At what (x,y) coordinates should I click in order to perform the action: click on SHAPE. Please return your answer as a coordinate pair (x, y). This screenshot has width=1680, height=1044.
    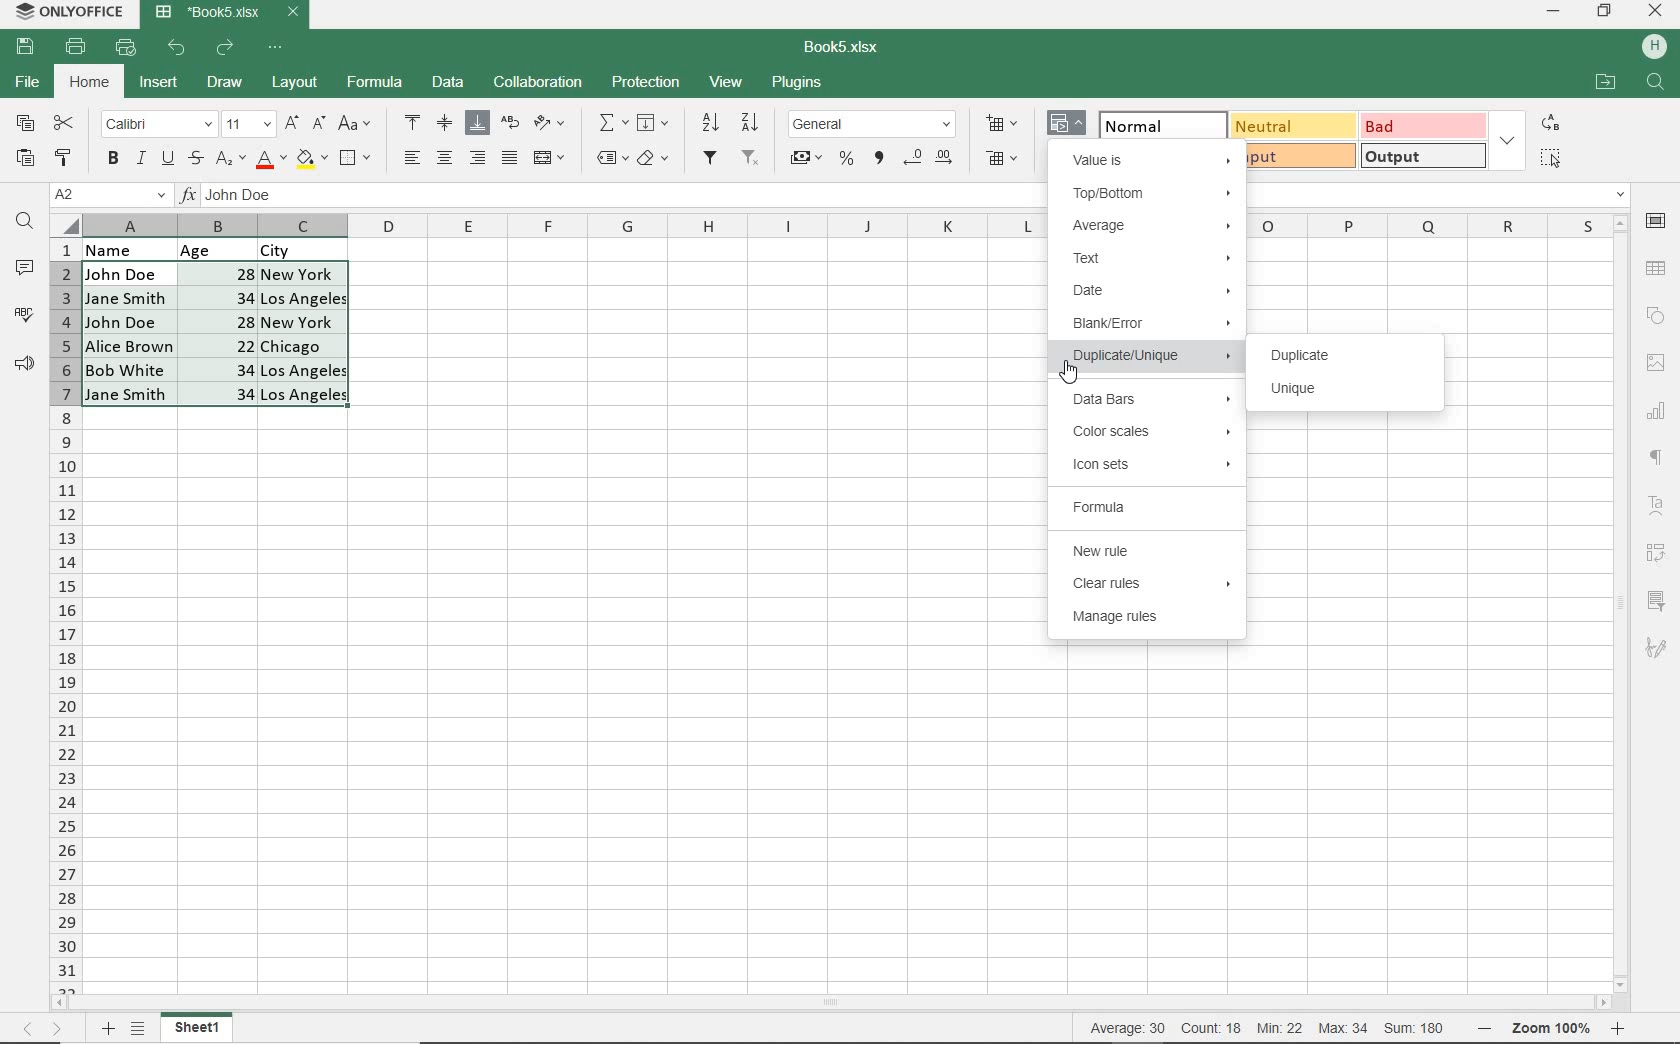
    Looking at the image, I should click on (1655, 316).